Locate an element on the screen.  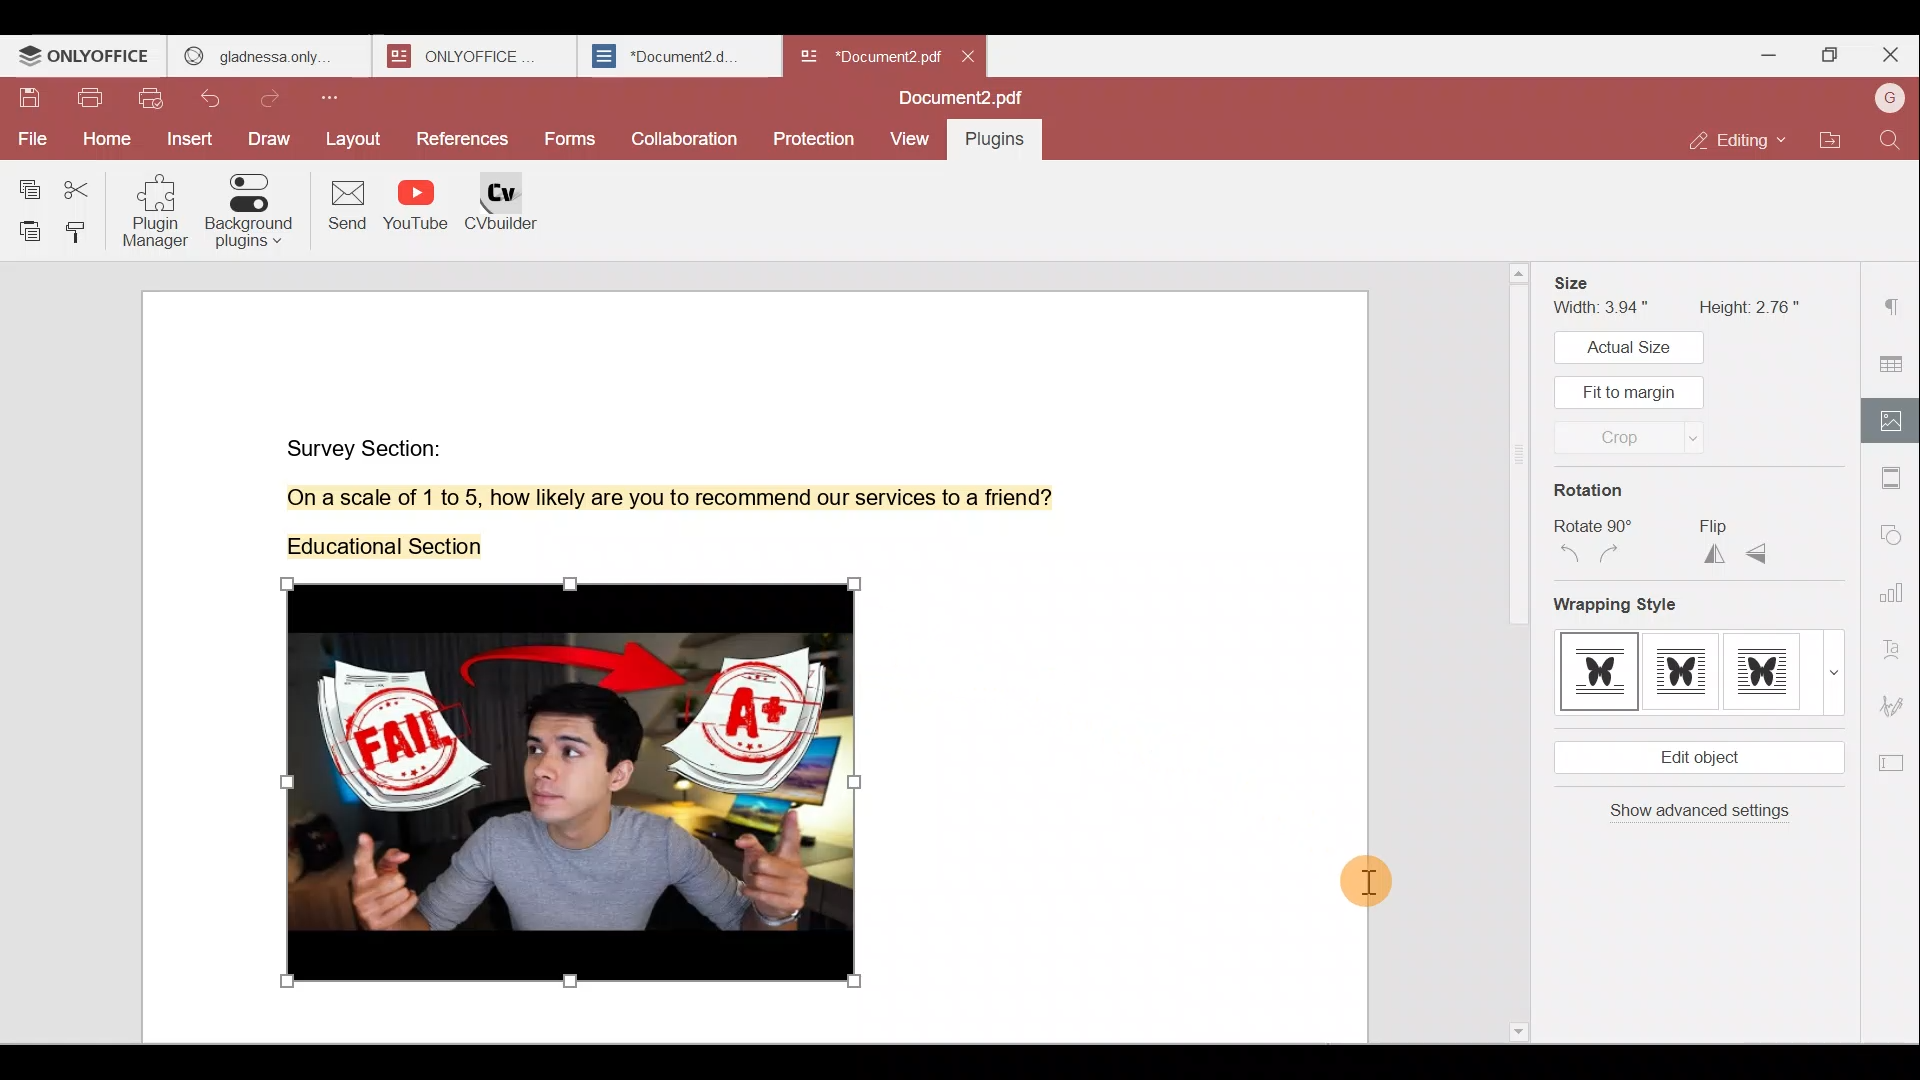
Minimize is located at coordinates (1763, 53).